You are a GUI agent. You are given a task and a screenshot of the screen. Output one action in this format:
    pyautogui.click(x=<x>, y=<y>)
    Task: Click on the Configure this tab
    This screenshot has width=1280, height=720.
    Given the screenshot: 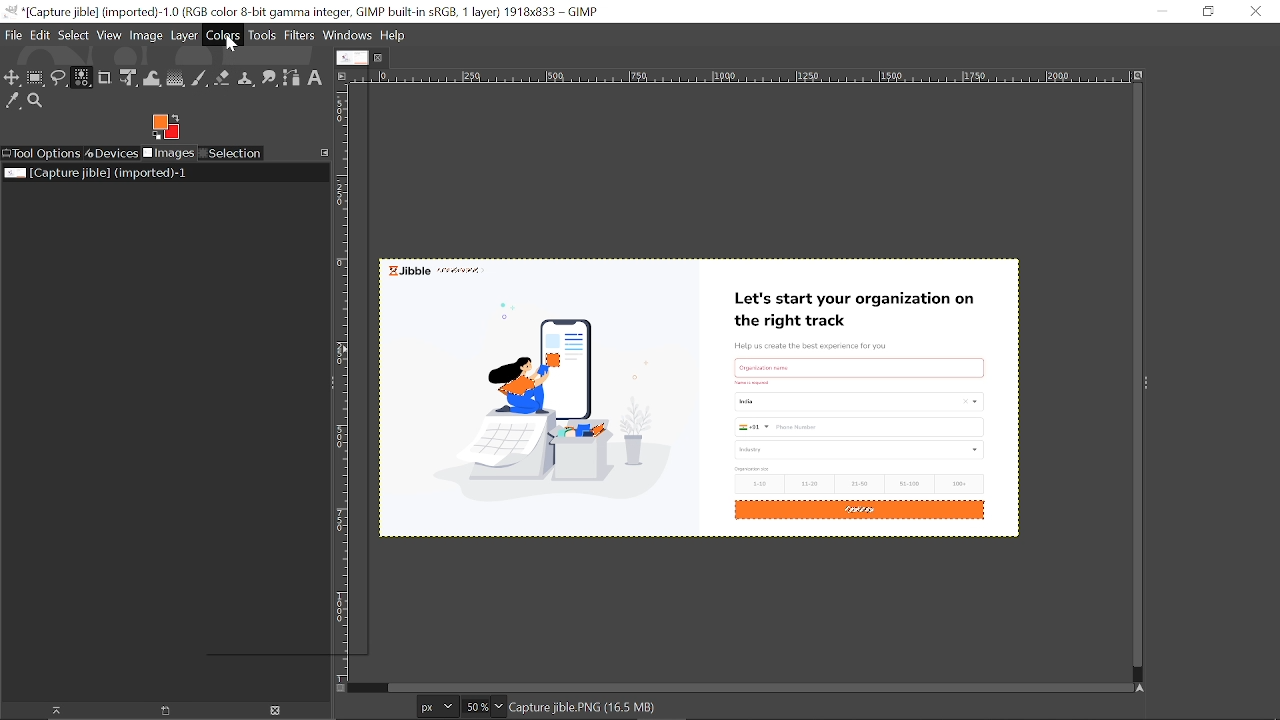 What is the action you would take?
    pyautogui.click(x=325, y=152)
    